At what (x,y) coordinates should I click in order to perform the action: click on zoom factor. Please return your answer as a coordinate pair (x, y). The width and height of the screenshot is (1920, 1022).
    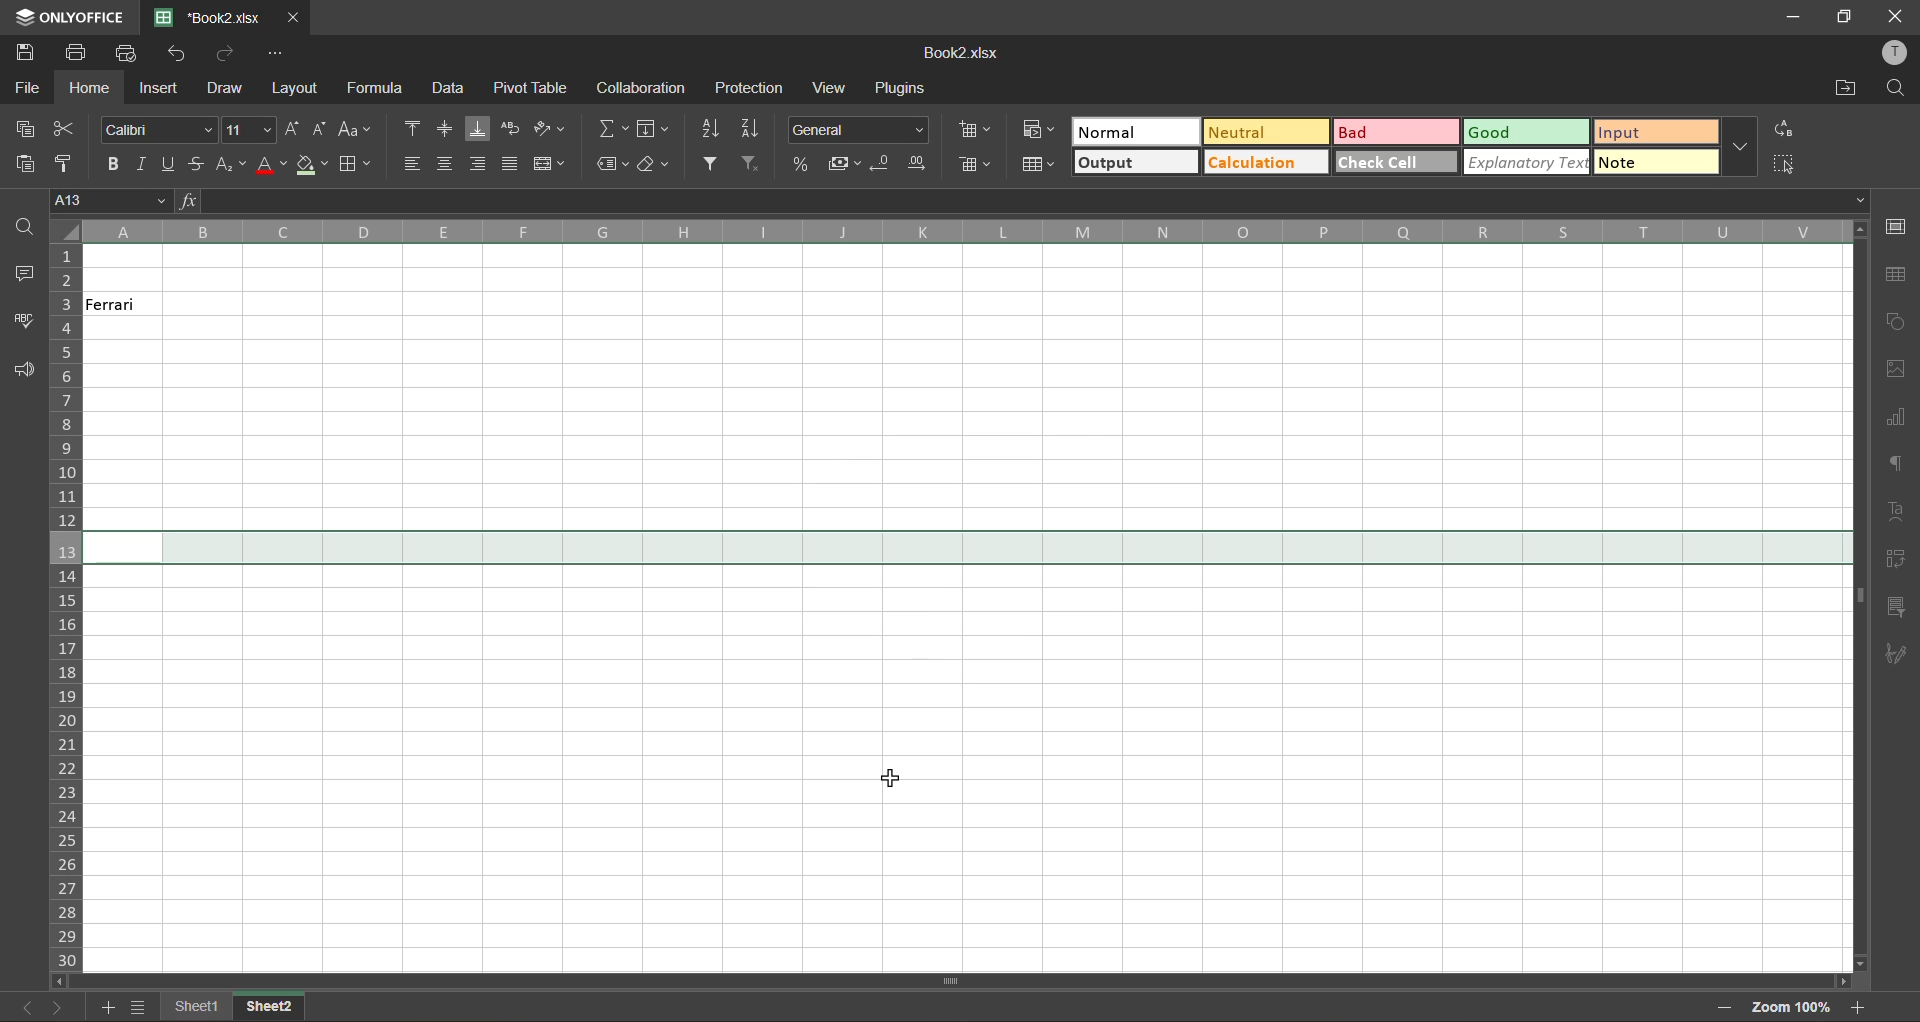
    Looking at the image, I should click on (1794, 1007).